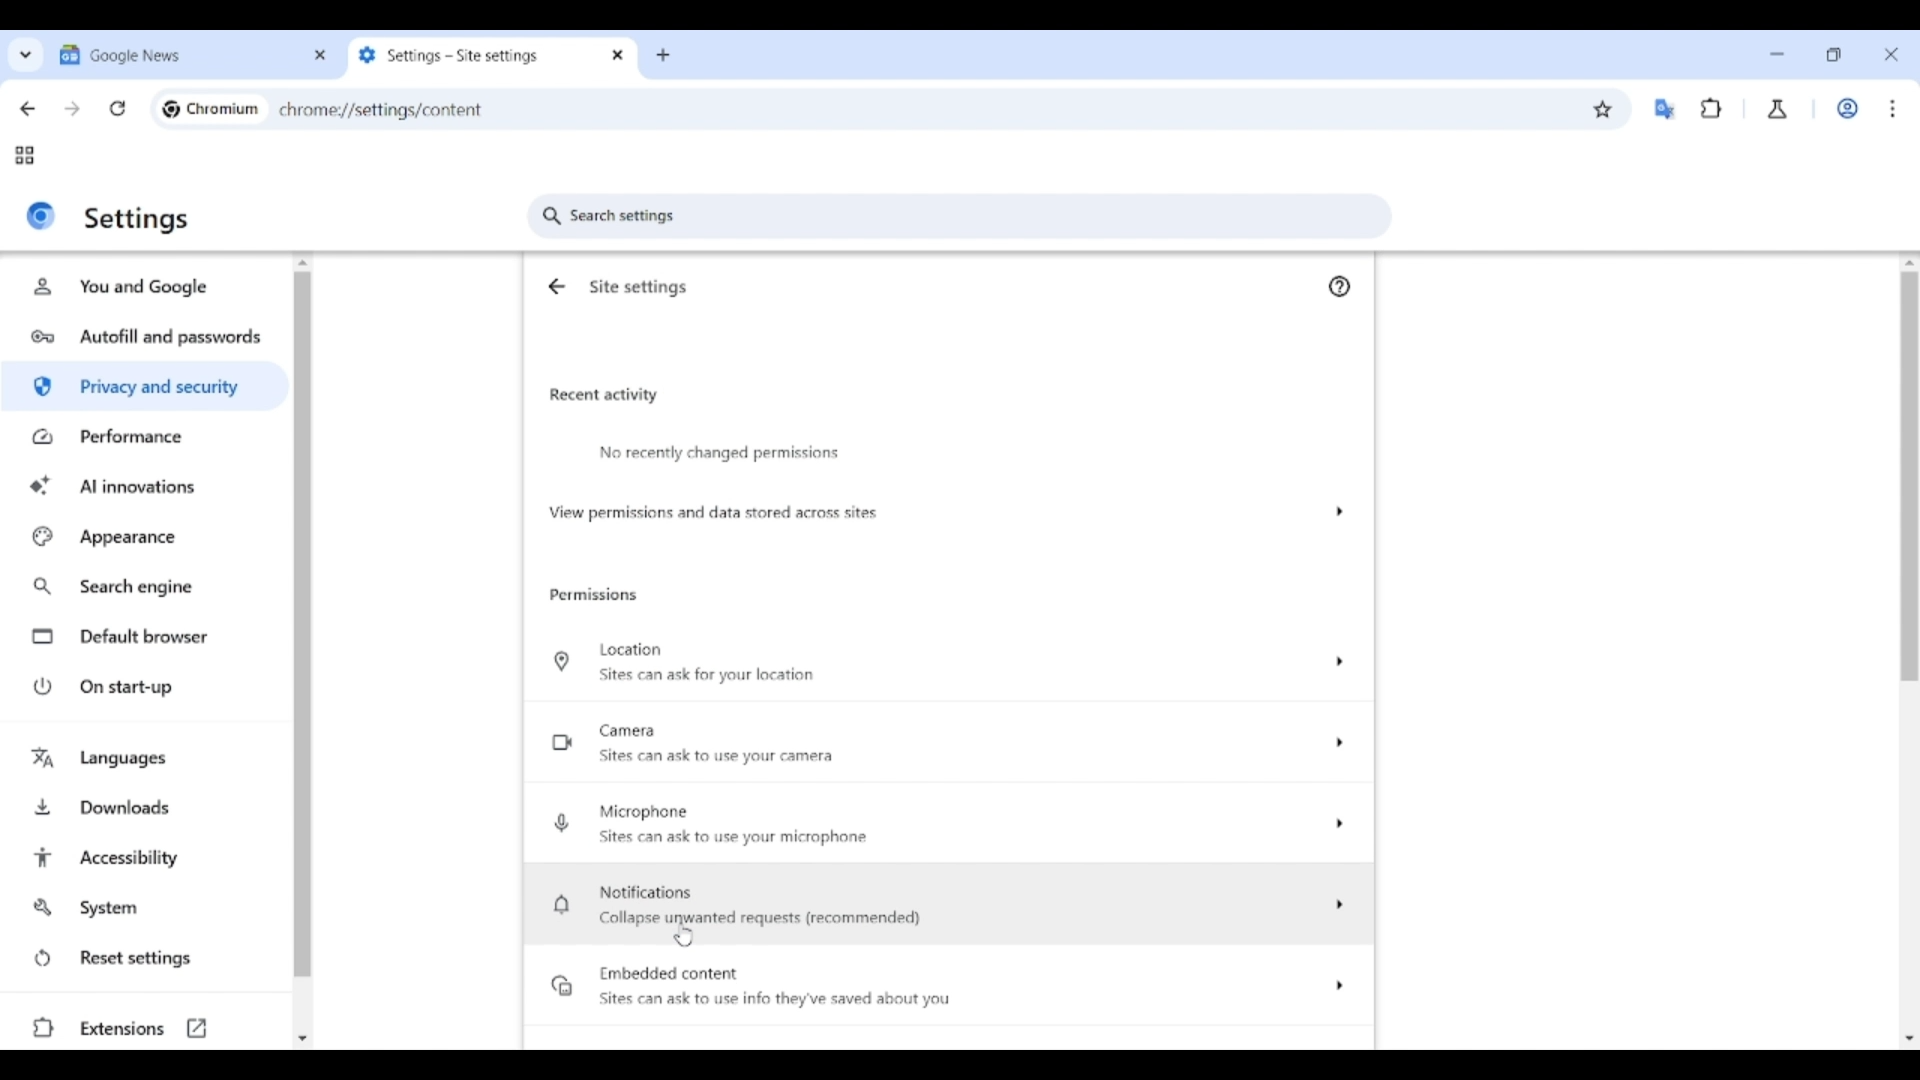  I want to click on Chrome labs, so click(1778, 109).